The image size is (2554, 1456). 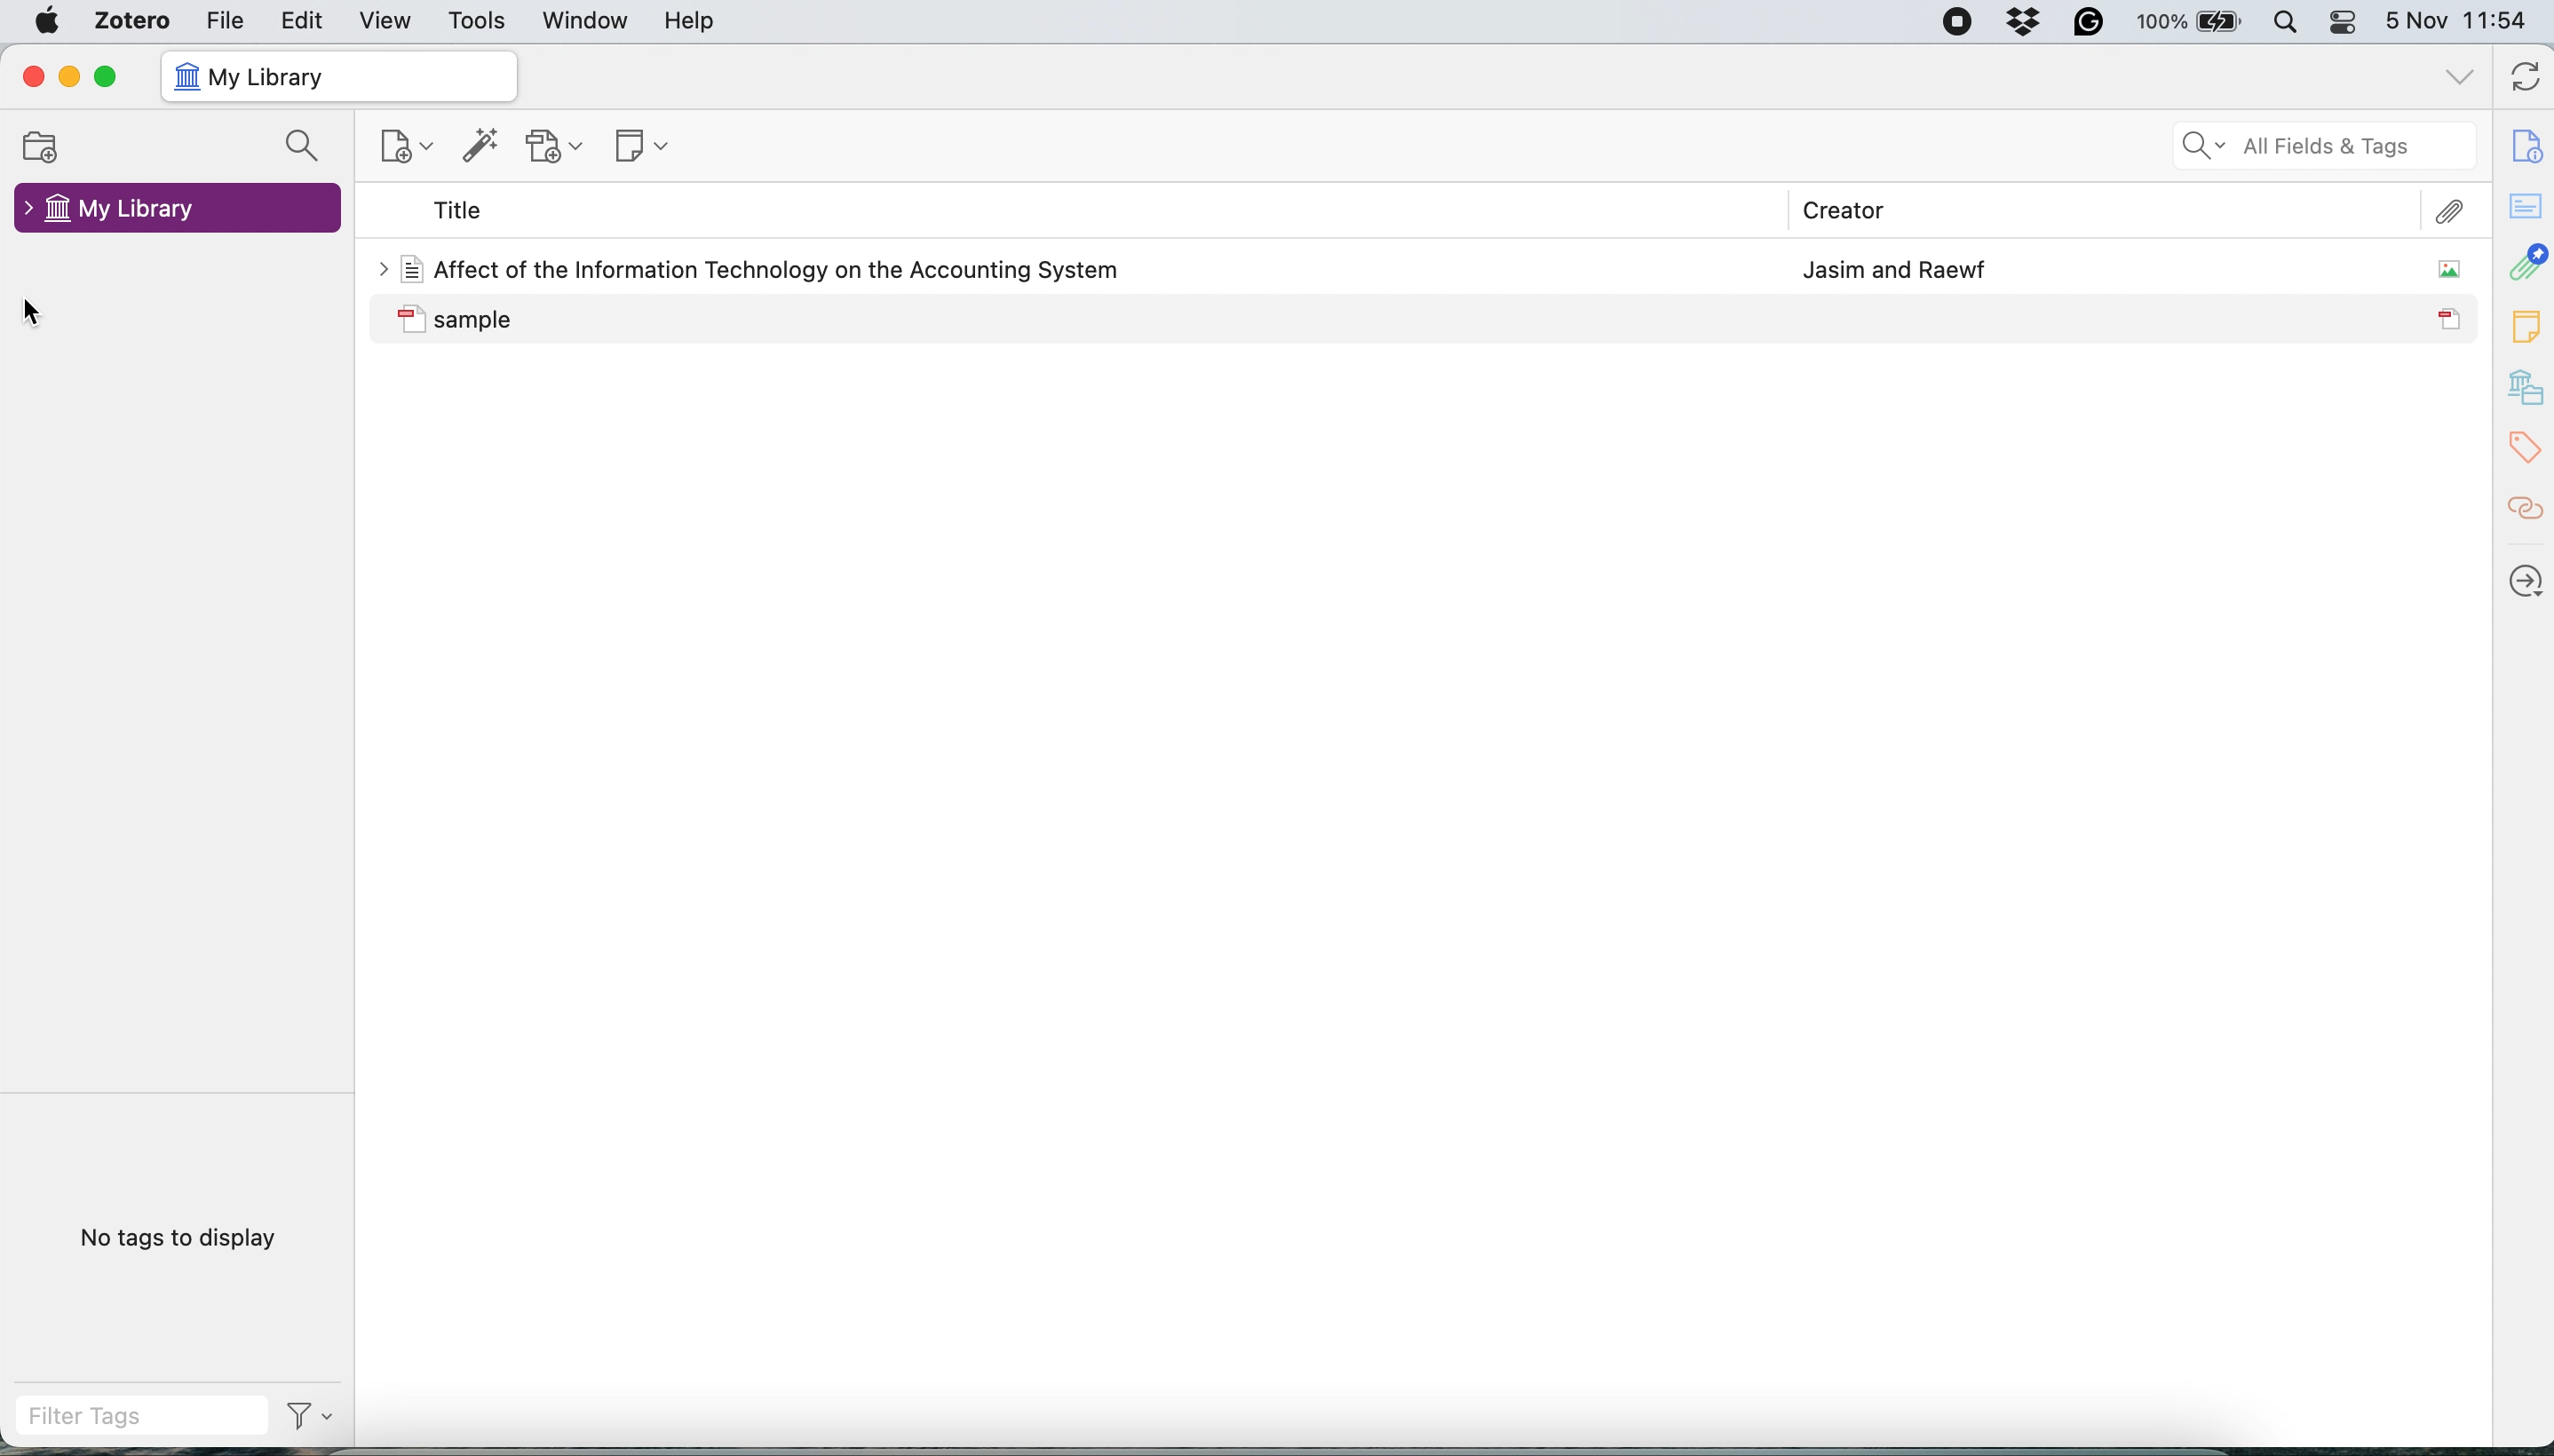 What do you see at coordinates (2018, 22) in the screenshot?
I see `dropbox` at bounding box center [2018, 22].